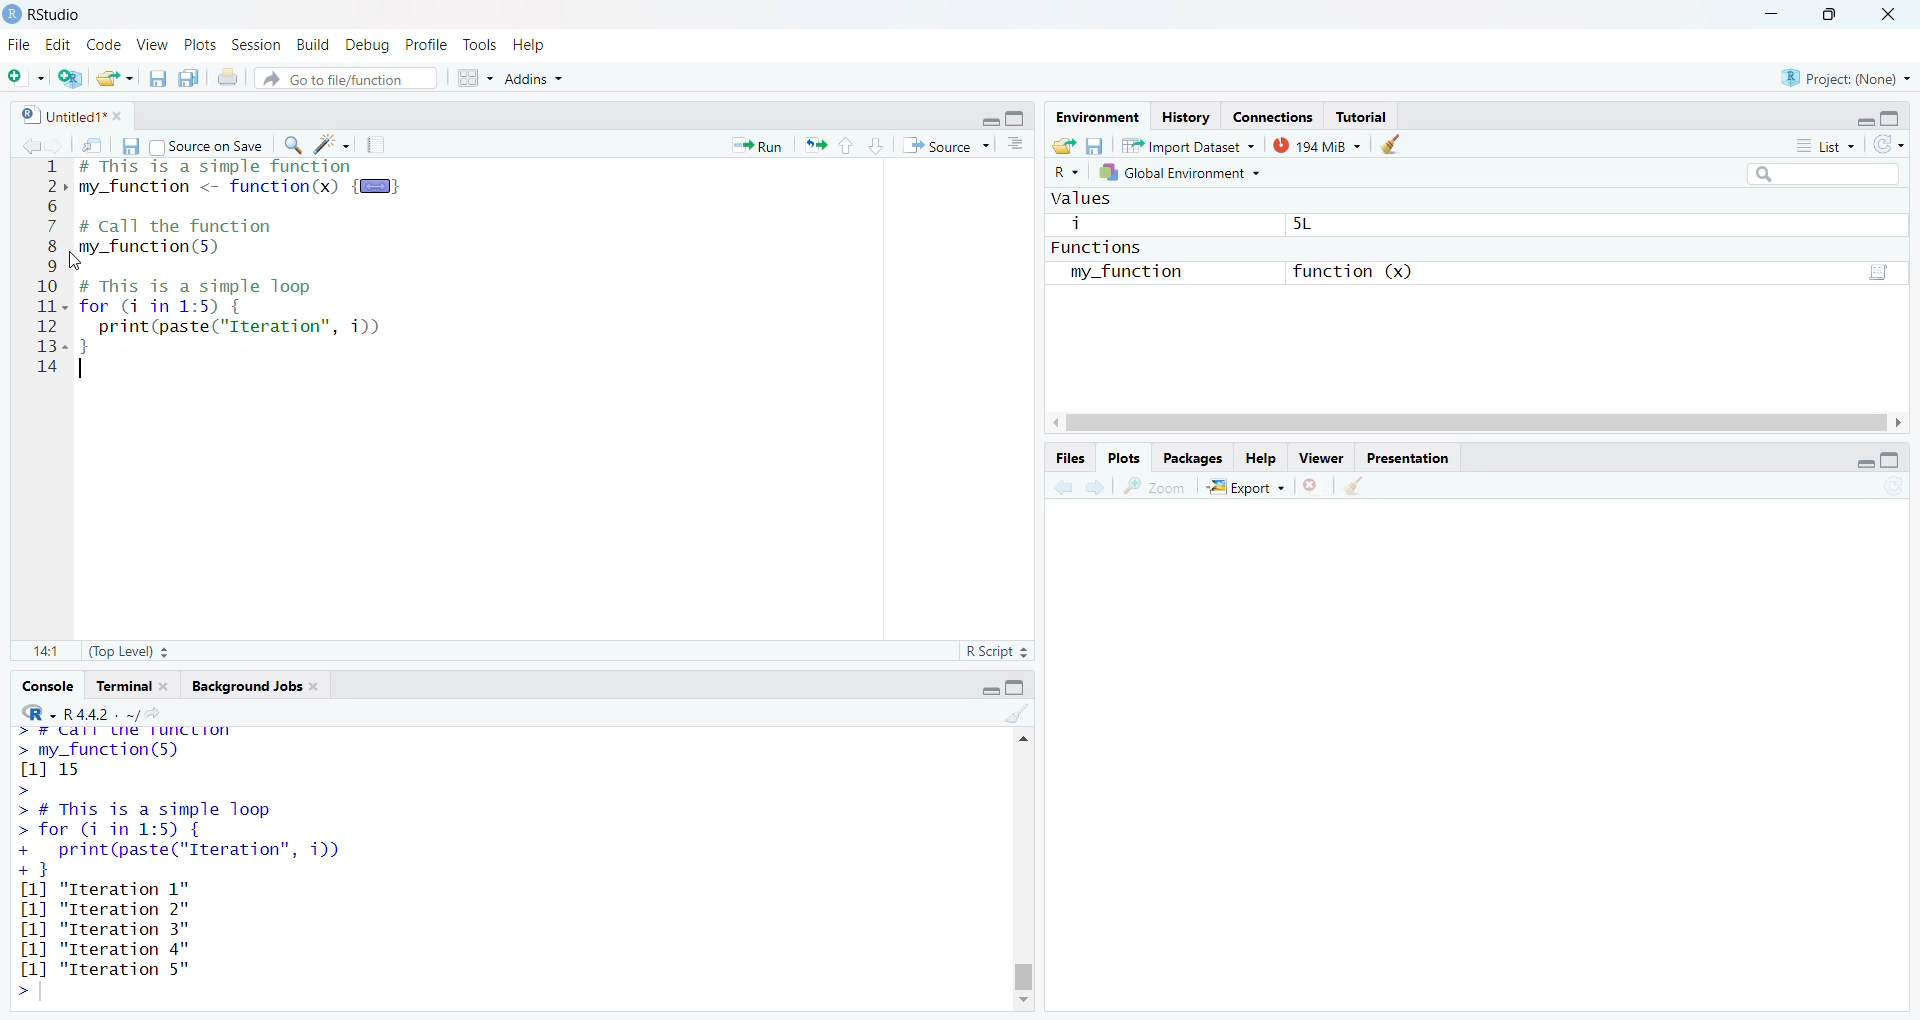  What do you see at coordinates (1020, 740) in the screenshot?
I see `move up` at bounding box center [1020, 740].